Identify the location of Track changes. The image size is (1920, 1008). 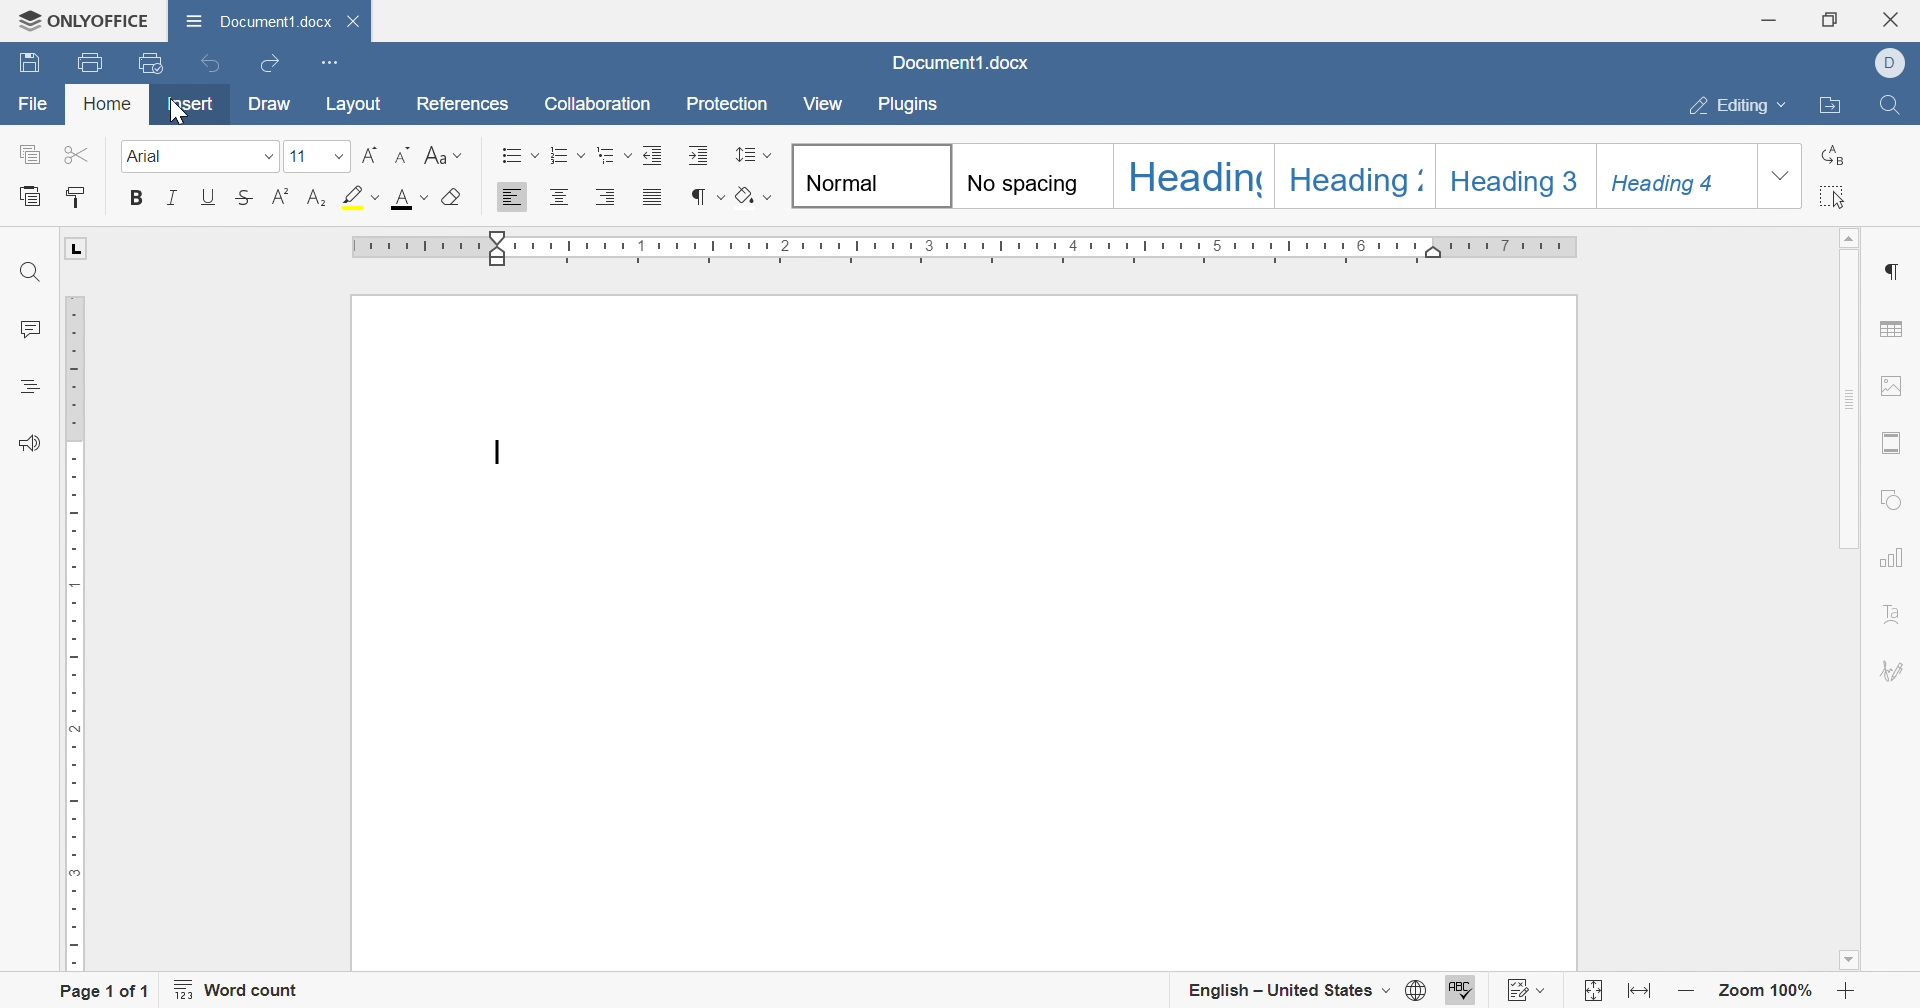
(1512, 989).